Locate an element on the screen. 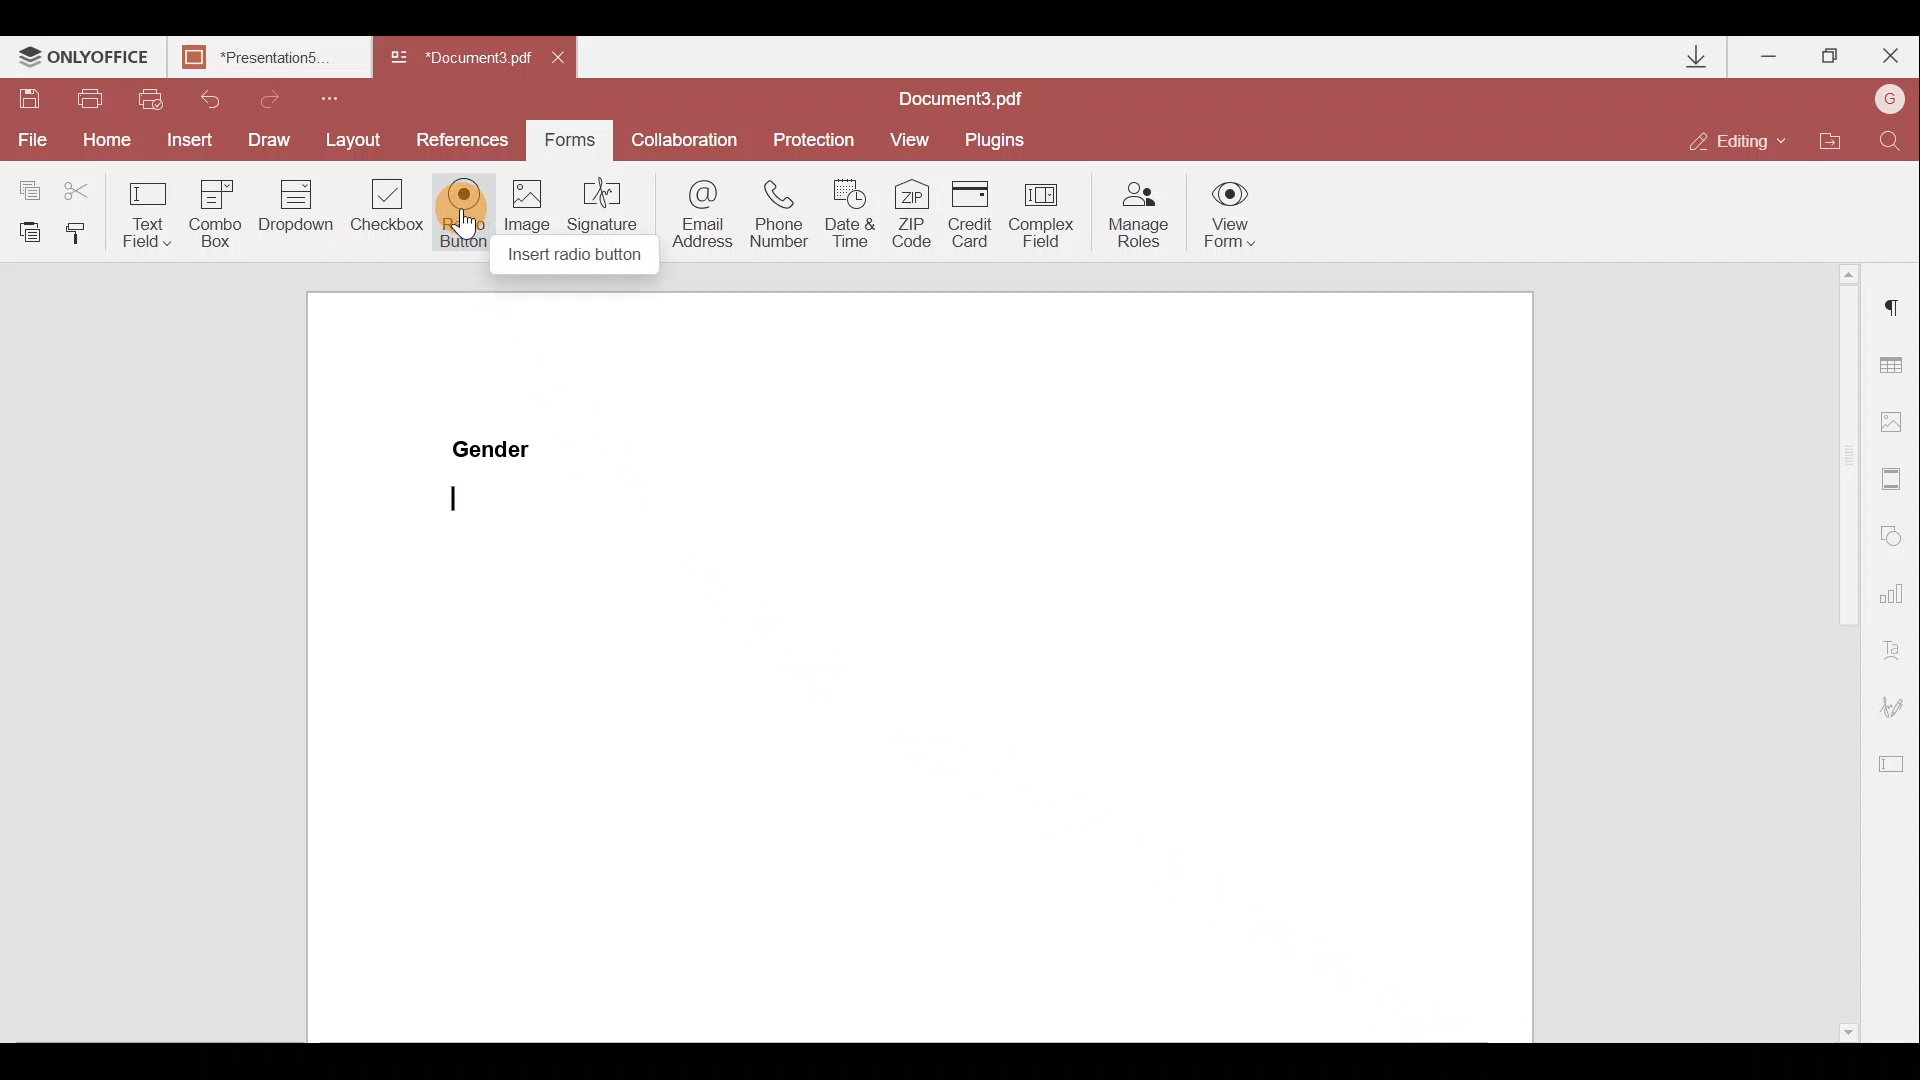 Image resolution: width=1920 pixels, height=1080 pixels. Document name is located at coordinates (266, 57).